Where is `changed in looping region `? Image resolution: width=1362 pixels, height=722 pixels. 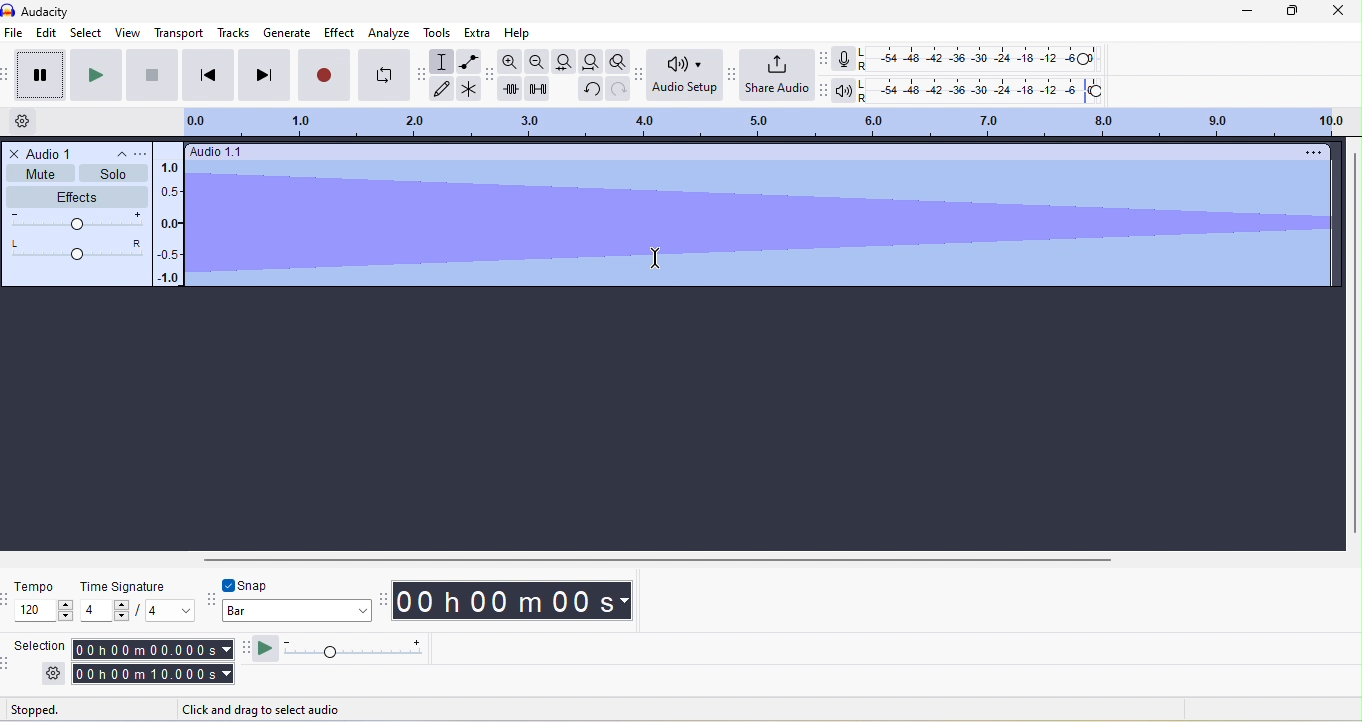
changed in looping region  is located at coordinates (765, 122).